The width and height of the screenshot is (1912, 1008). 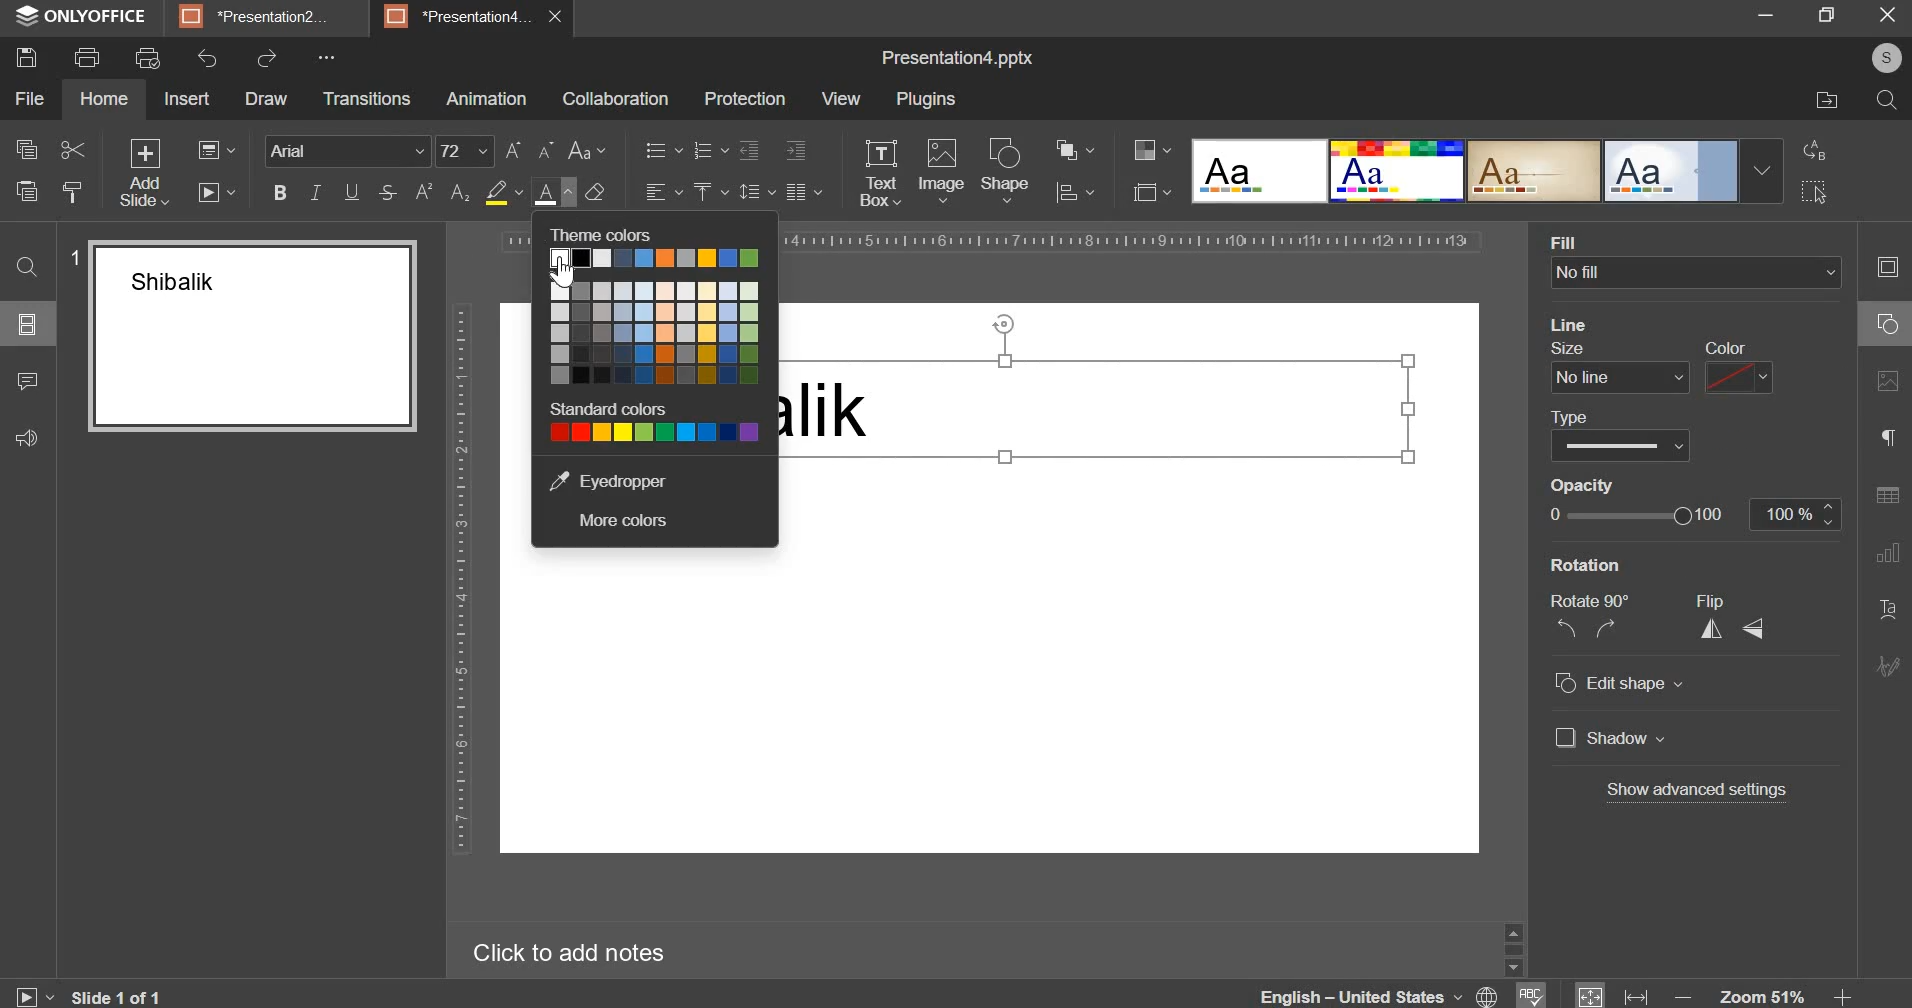 What do you see at coordinates (1486, 172) in the screenshot?
I see `design` at bounding box center [1486, 172].